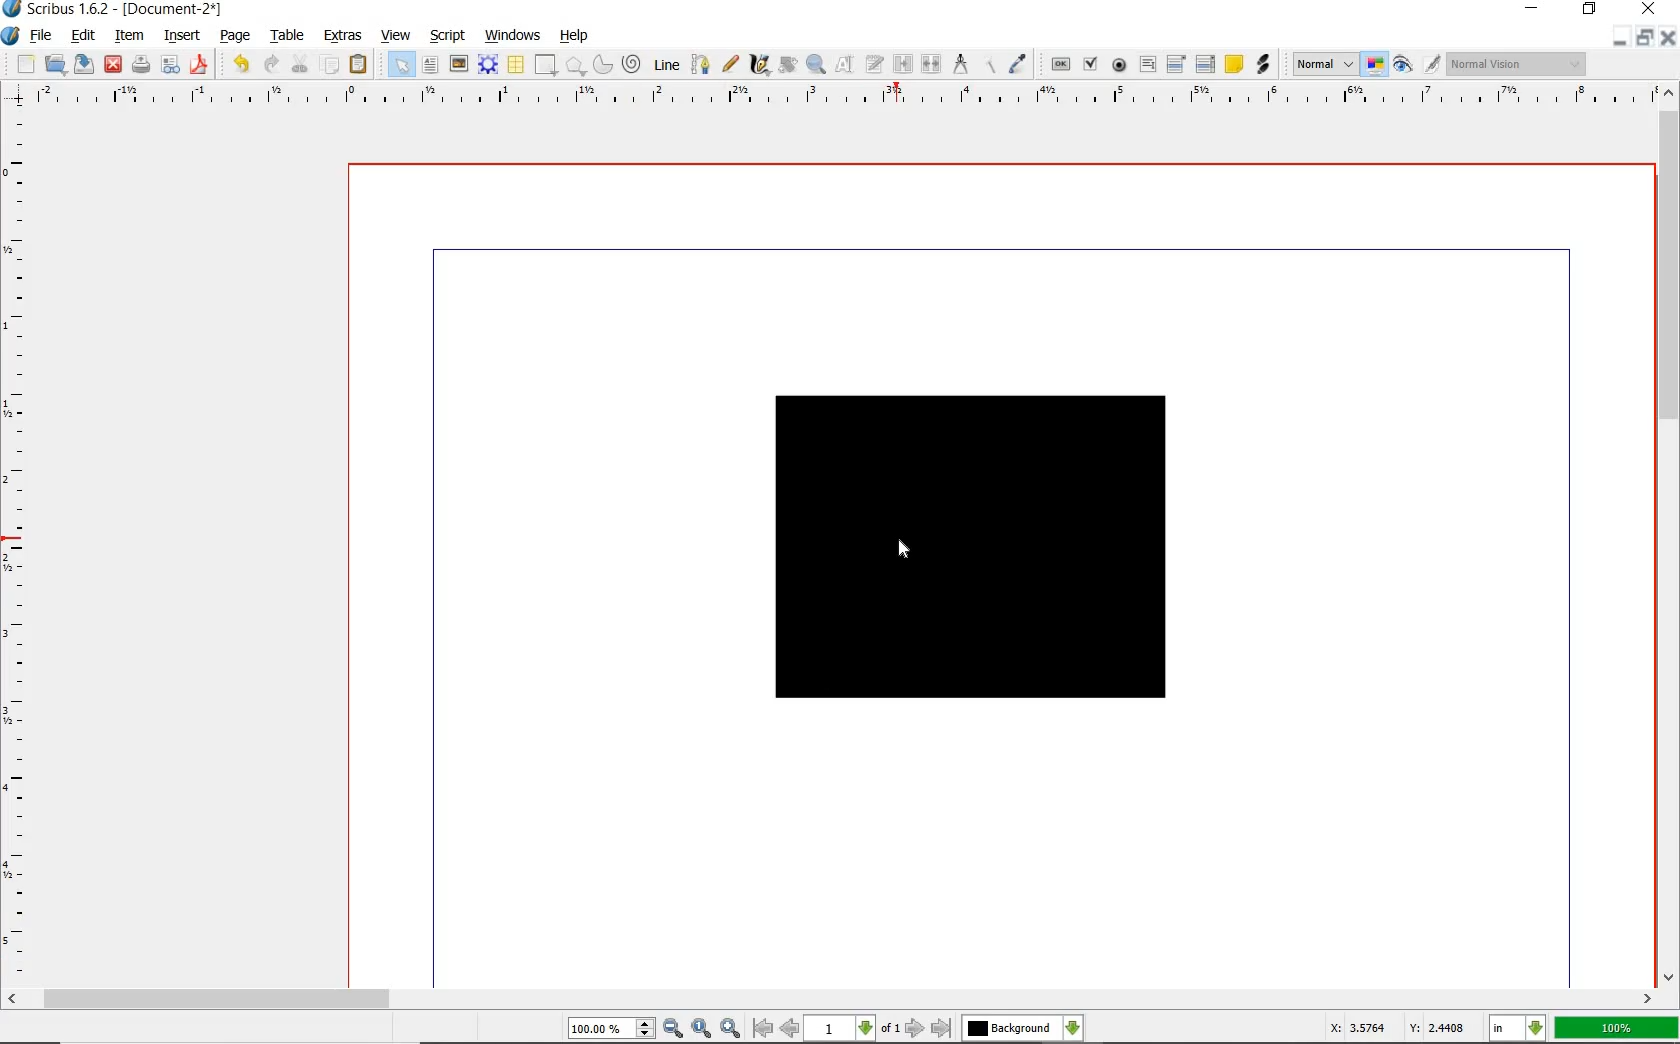 The image size is (1680, 1044). I want to click on rotate item, so click(789, 64).